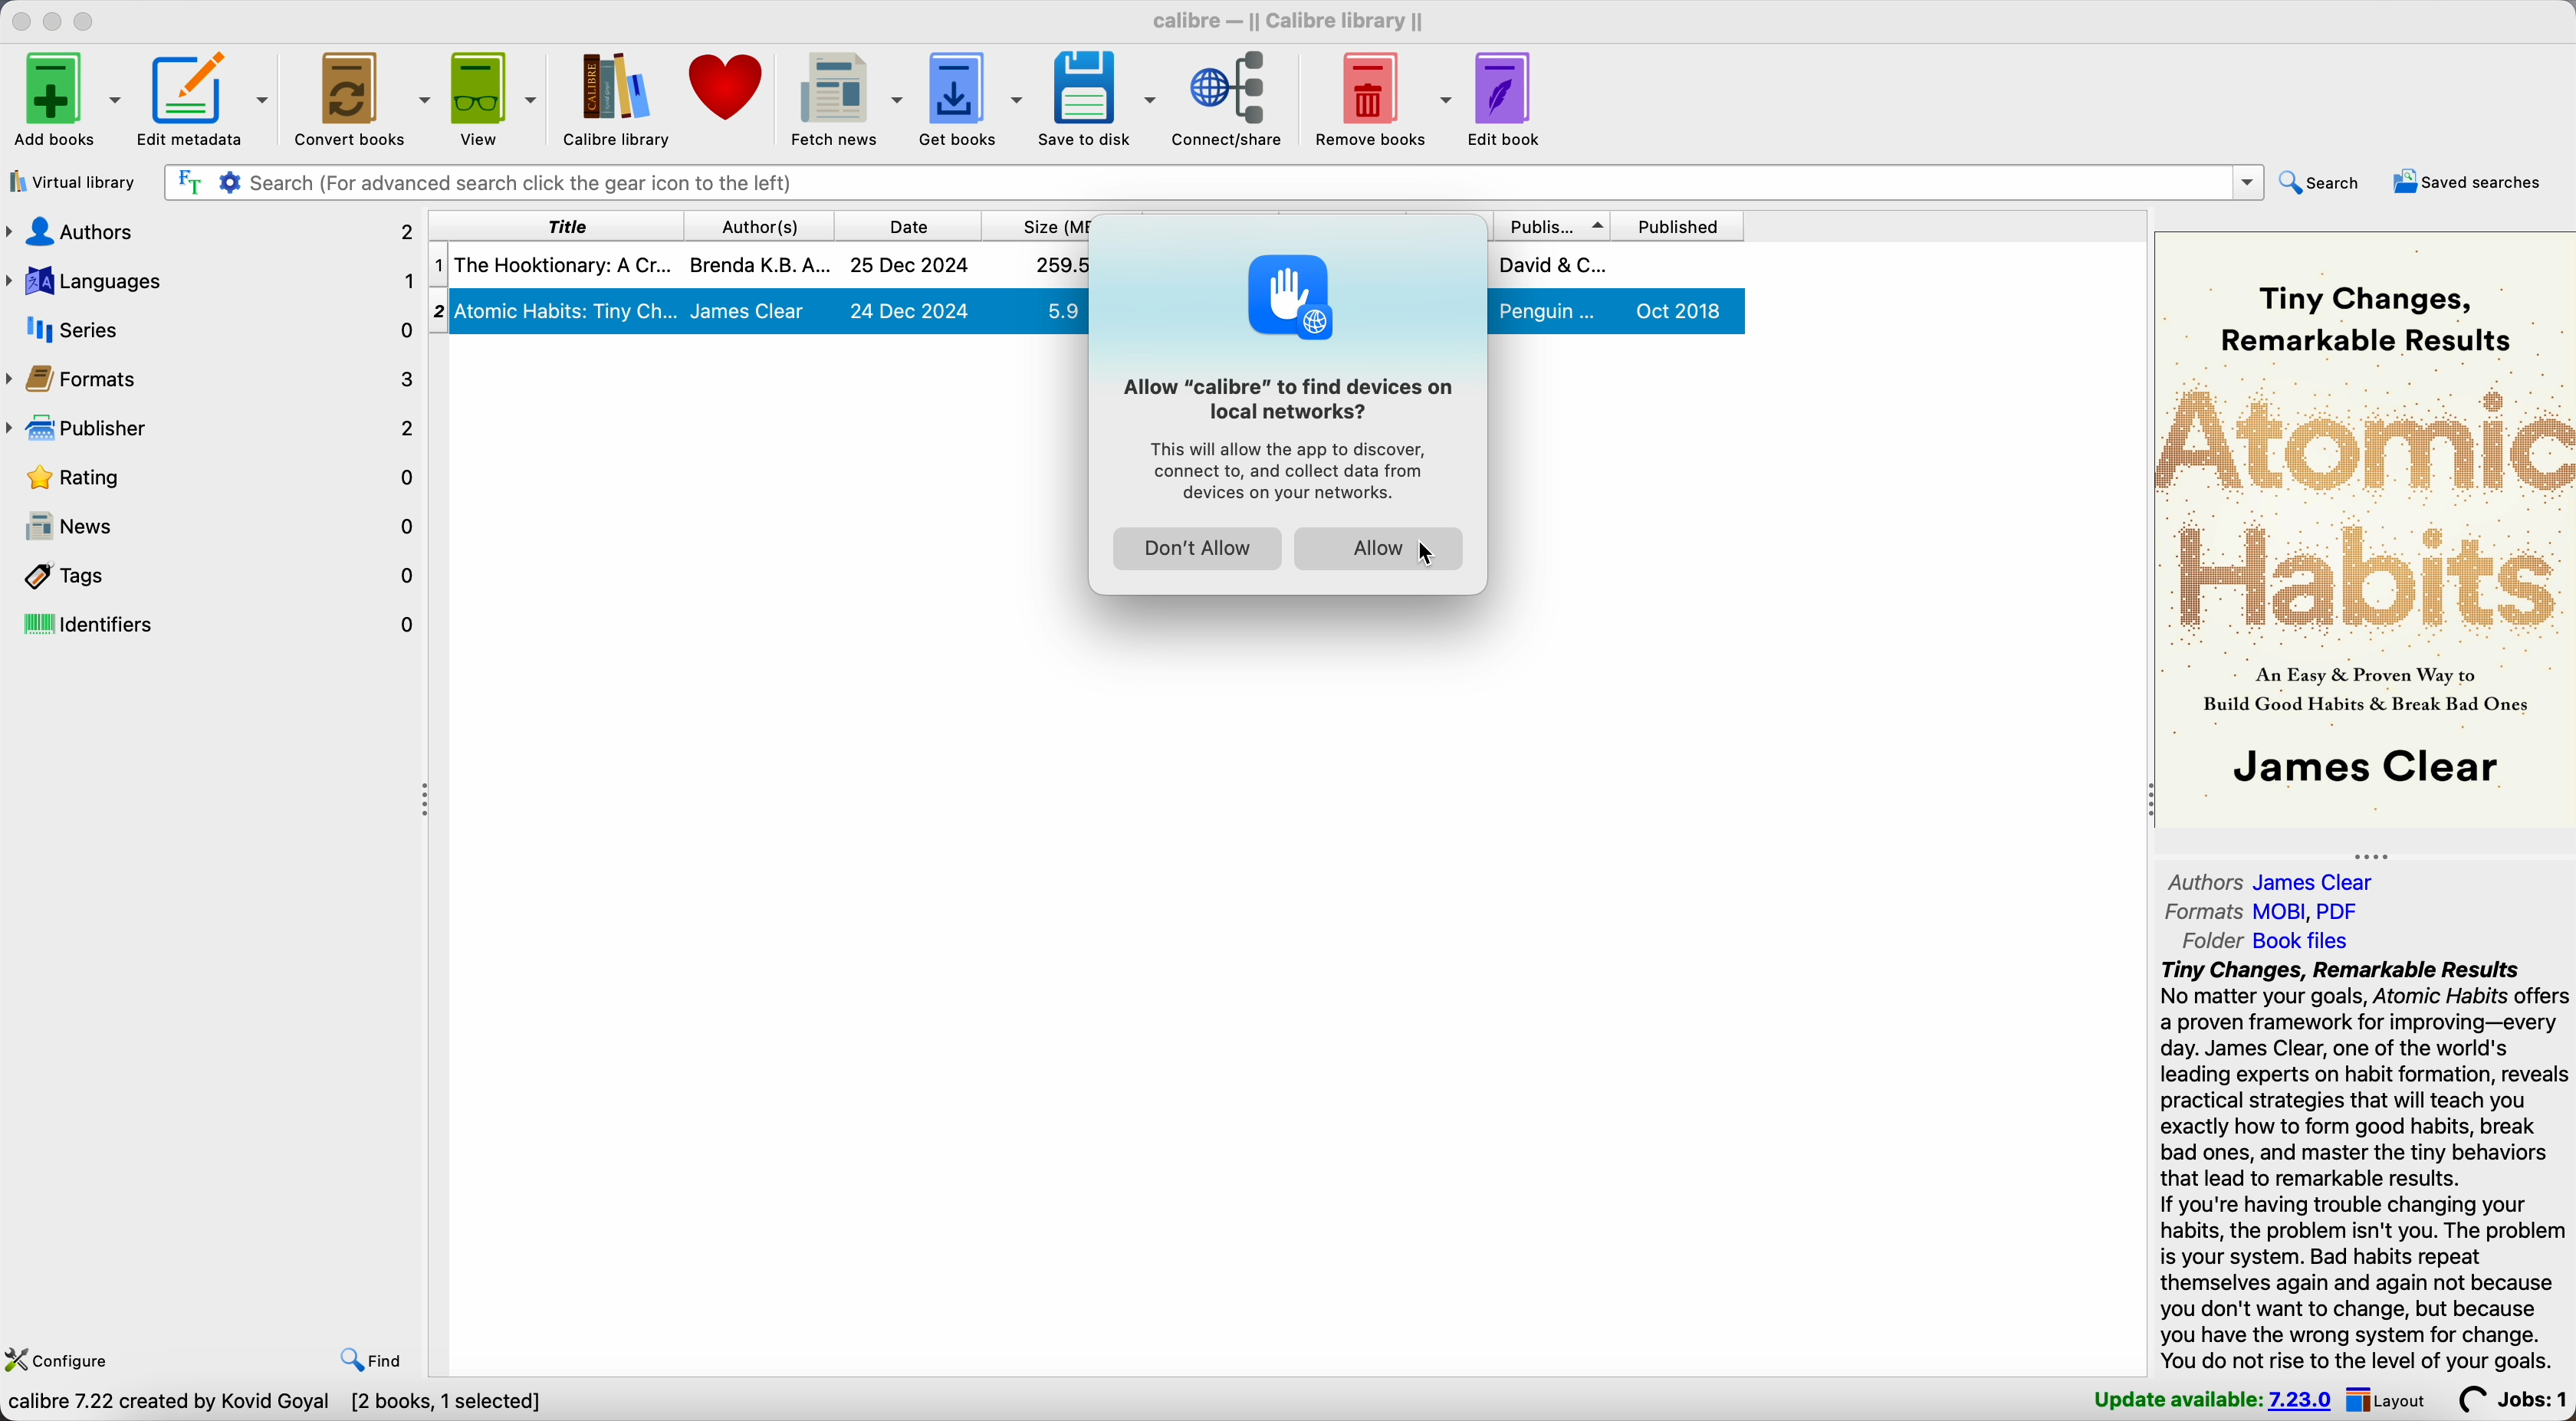  Describe the element at coordinates (1042, 225) in the screenshot. I see `size` at that location.